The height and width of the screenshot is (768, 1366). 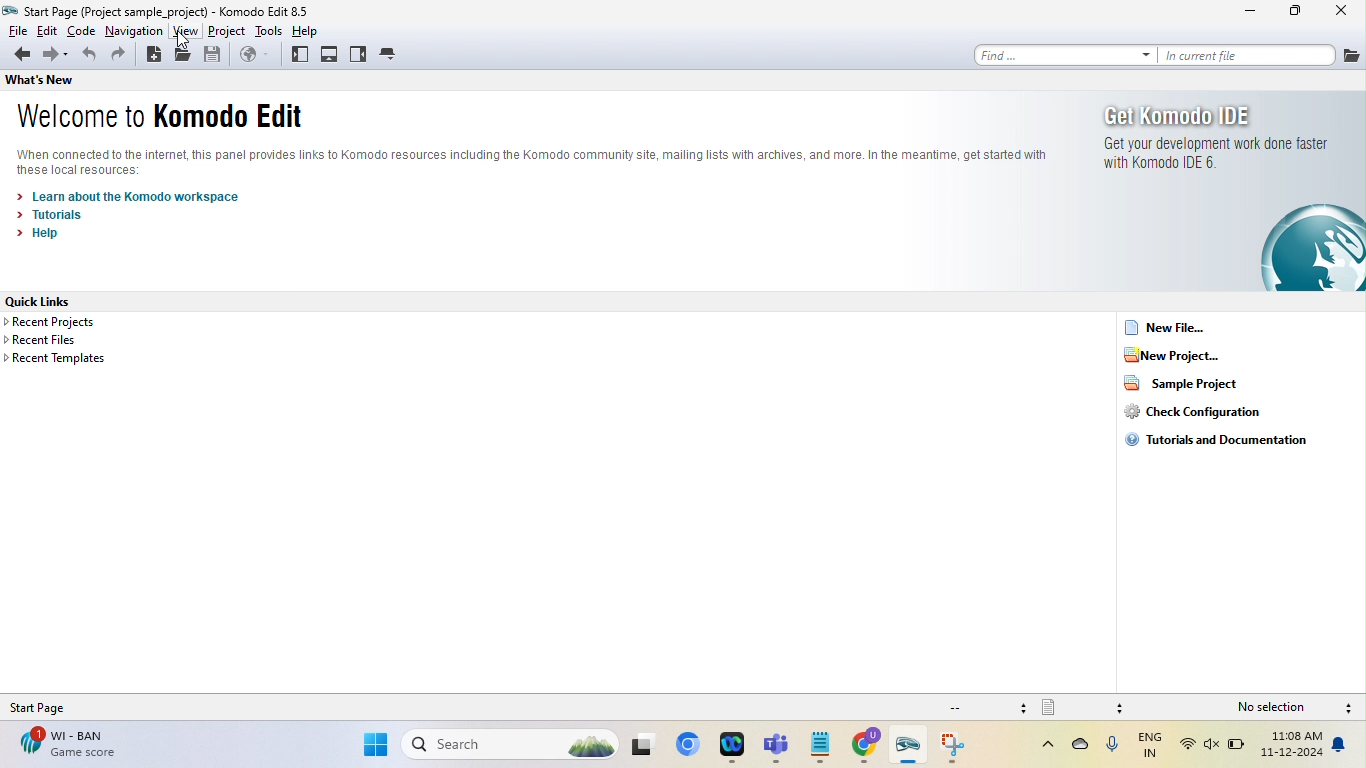 What do you see at coordinates (779, 747) in the screenshot?
I see `apps on taskbar` at bounding box center [779, 747].